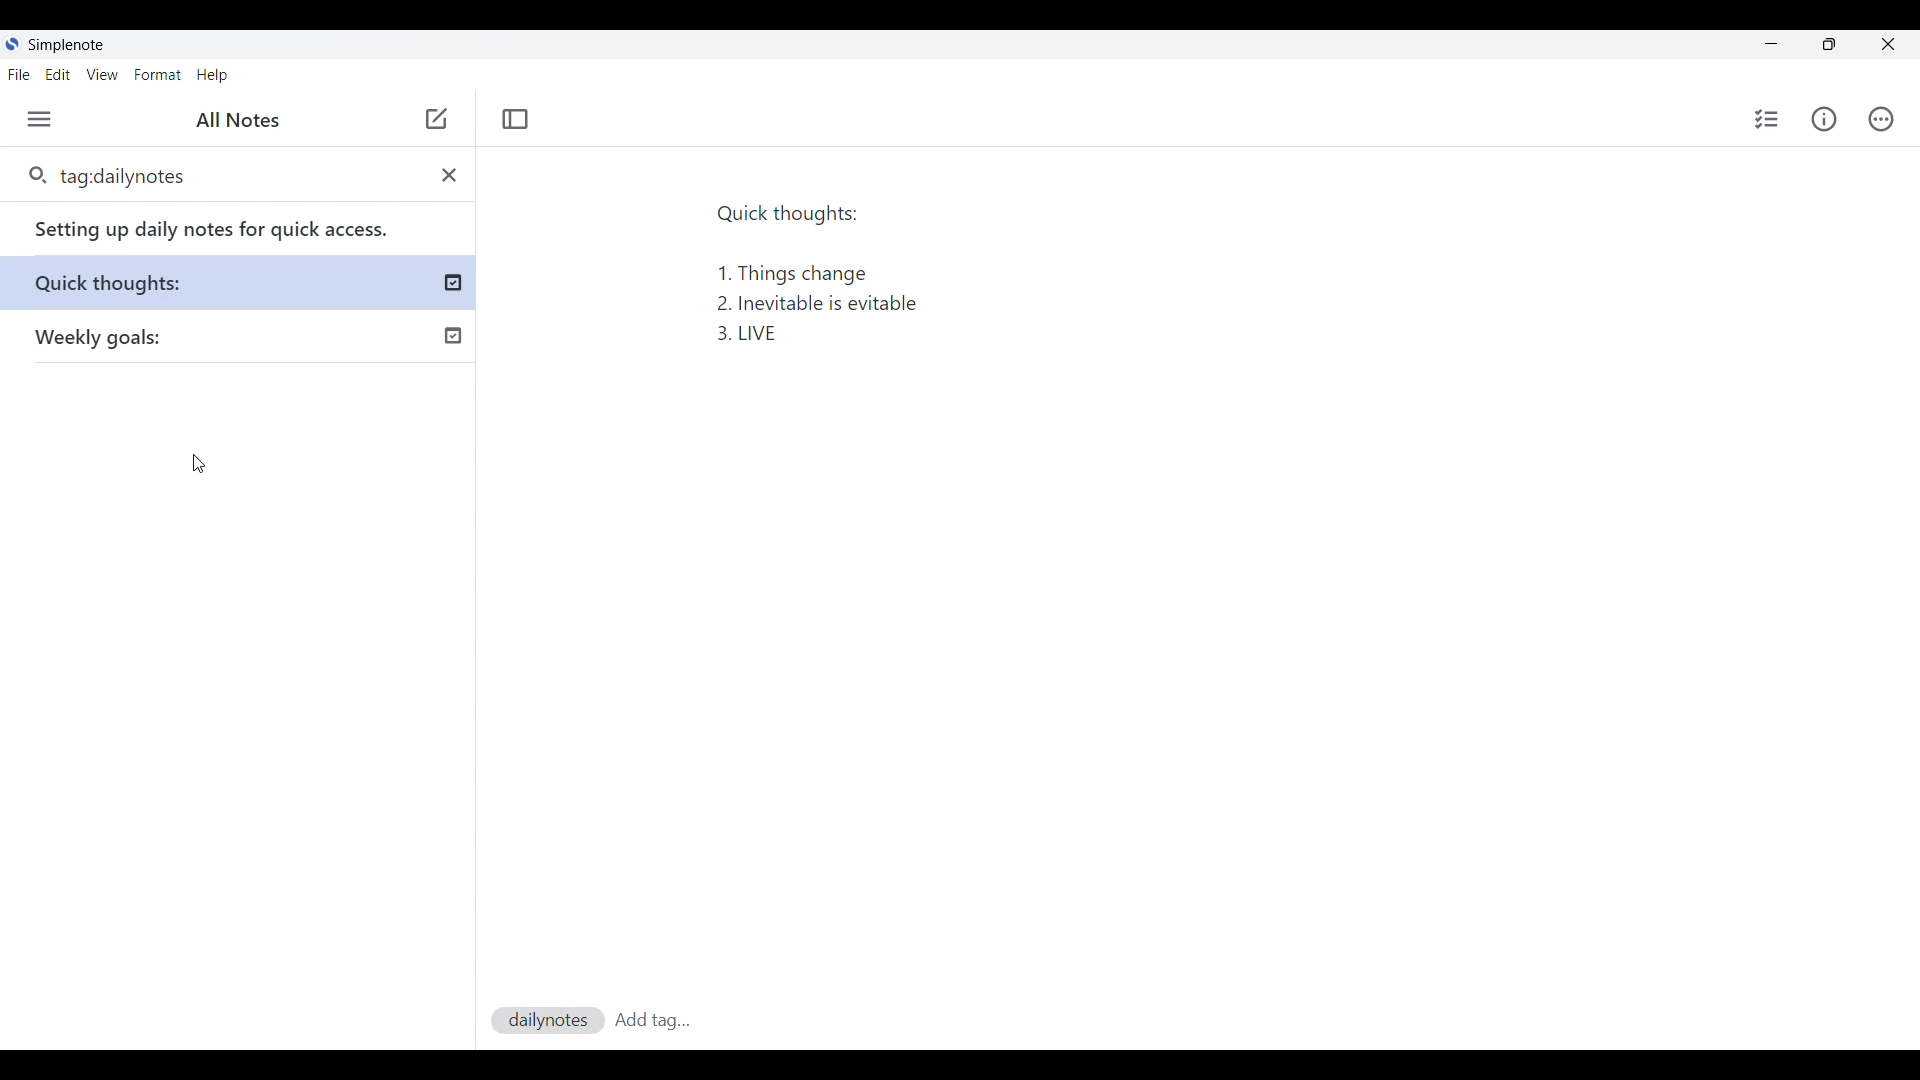 The height and width of the screenshot is (1080, 1920). Describe the element at coordinates (238, 120) in the screenshot. I see `All notes` at that location.